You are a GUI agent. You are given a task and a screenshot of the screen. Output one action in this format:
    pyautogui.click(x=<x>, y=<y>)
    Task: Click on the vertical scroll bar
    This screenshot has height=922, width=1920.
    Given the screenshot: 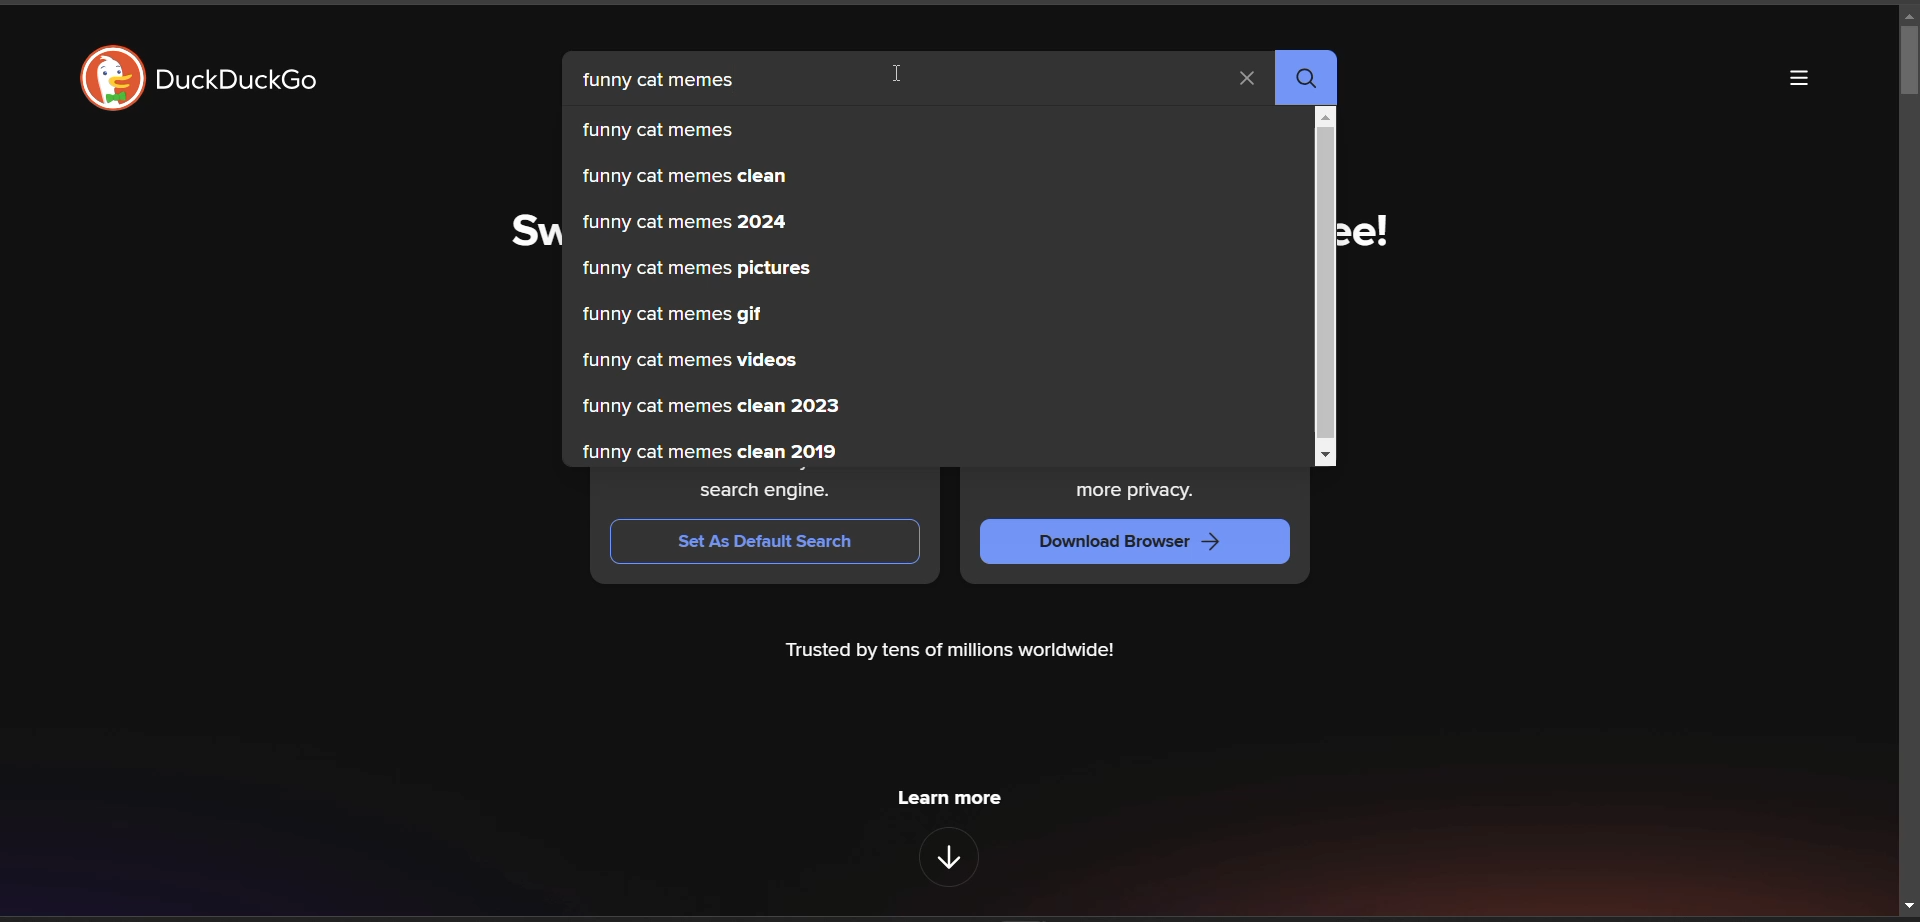 What is the action you would take?
    pyautogui.click(x=1327, y=289)
    